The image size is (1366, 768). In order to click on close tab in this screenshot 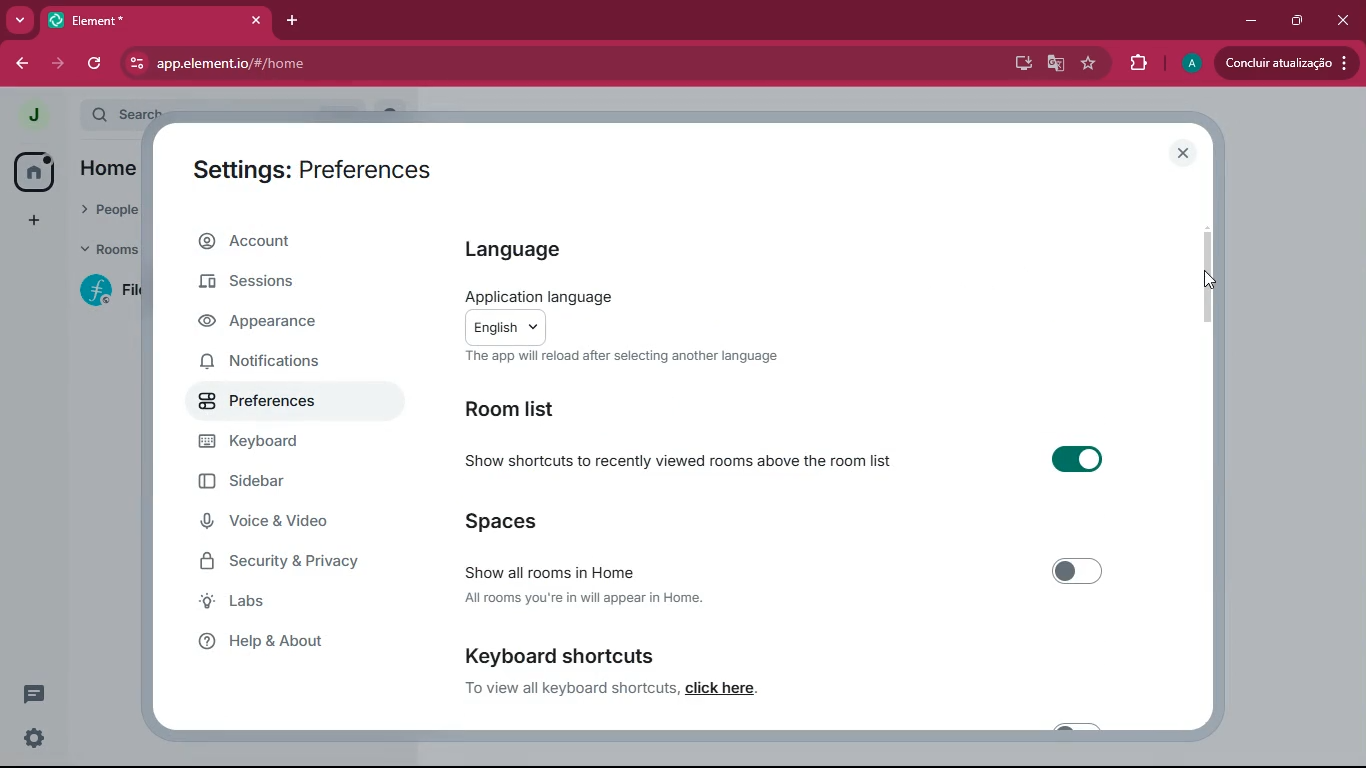, I will do `click(256, 21)`.